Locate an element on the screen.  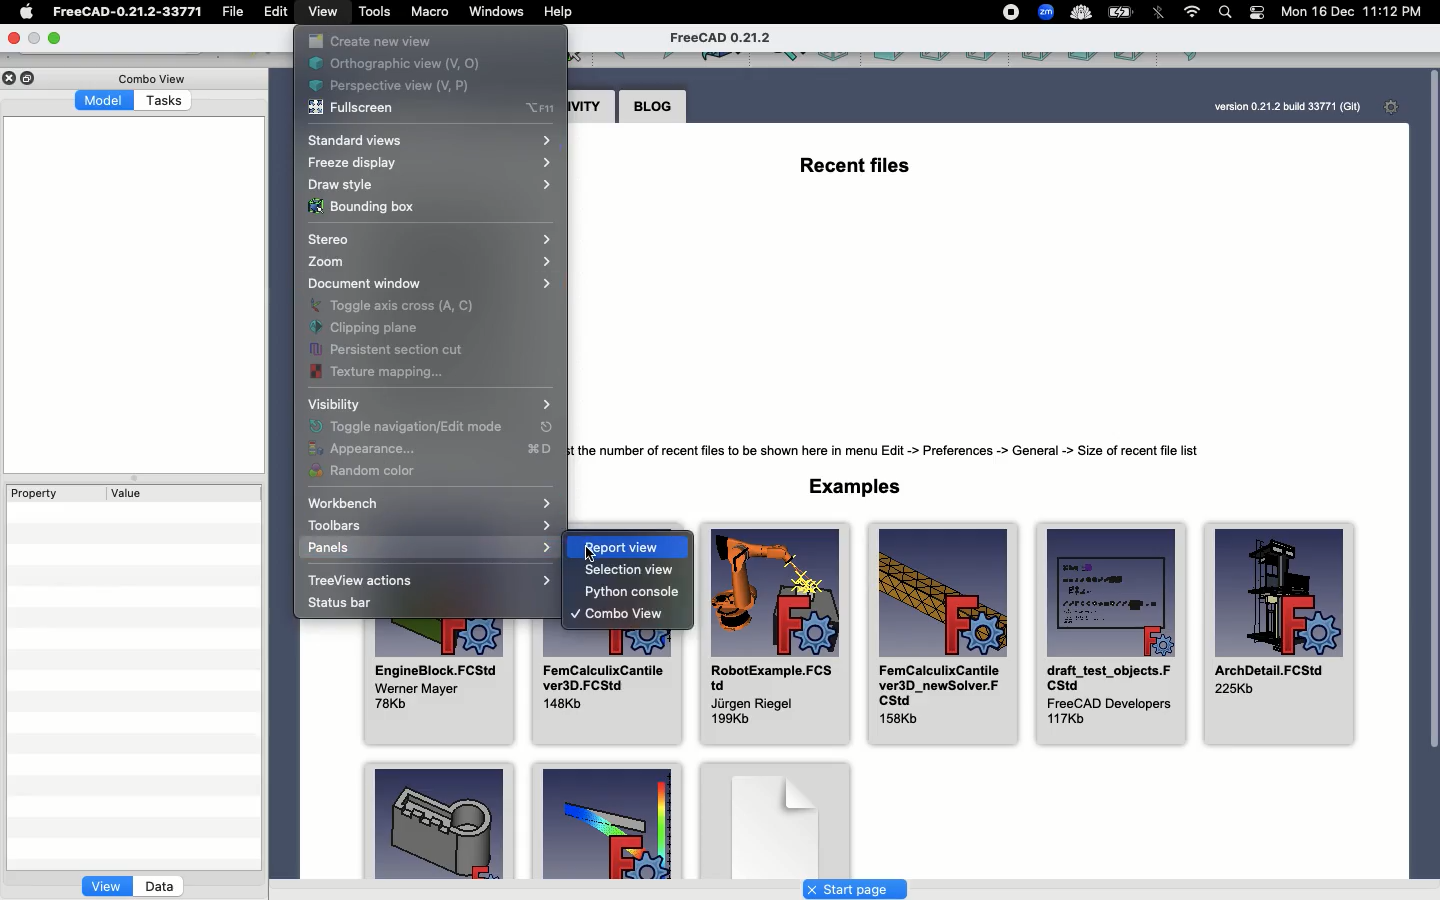
Data is located at coordinates (159, 885).